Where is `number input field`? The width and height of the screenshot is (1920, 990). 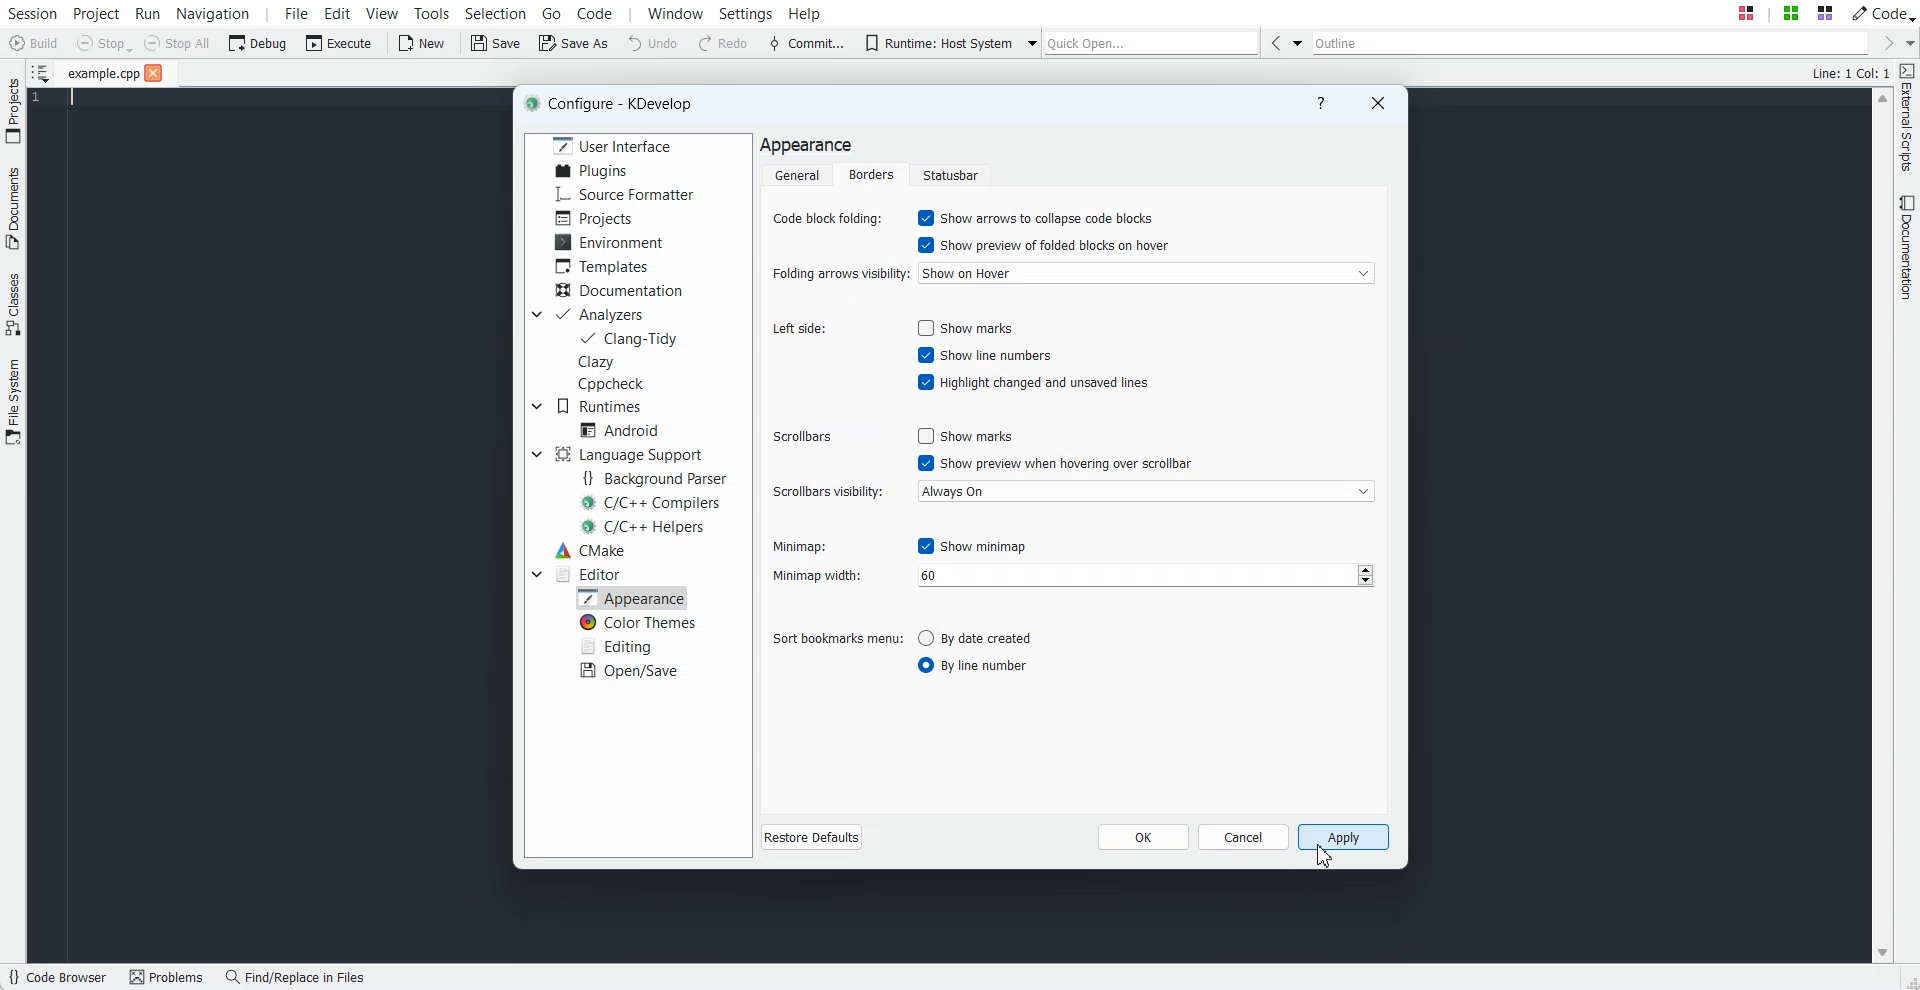 number input field is located at coordinates (1144, 576).